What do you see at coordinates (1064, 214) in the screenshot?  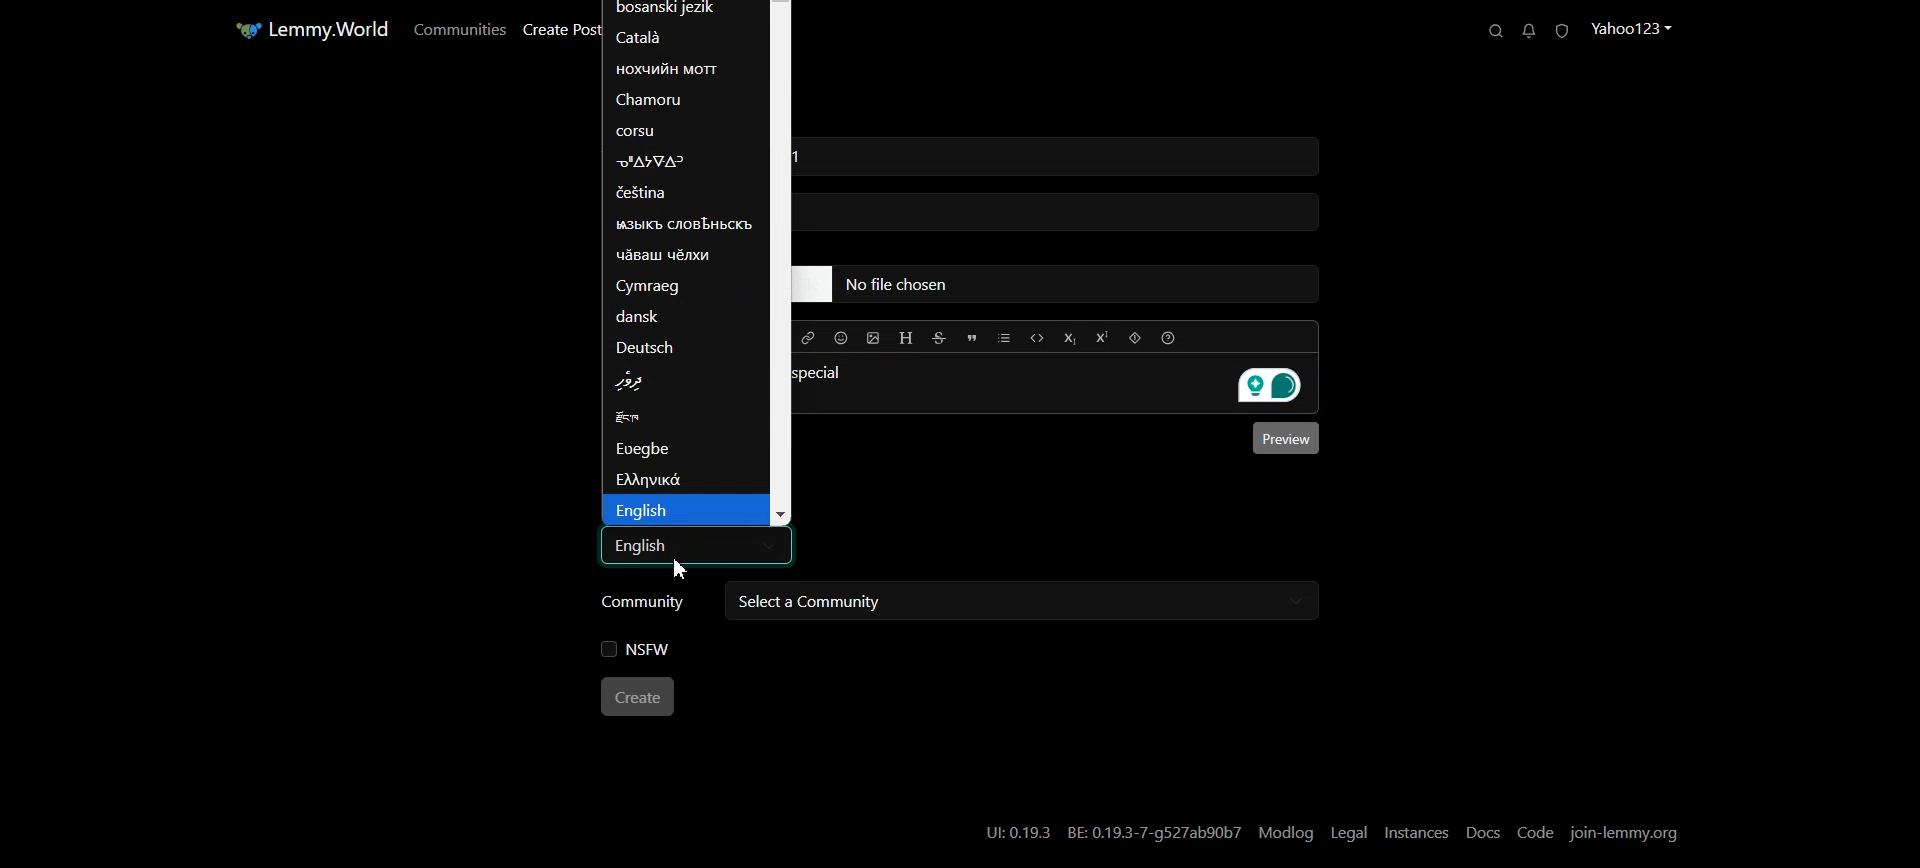 I see `typing field` at bounding box center [1064, 214].